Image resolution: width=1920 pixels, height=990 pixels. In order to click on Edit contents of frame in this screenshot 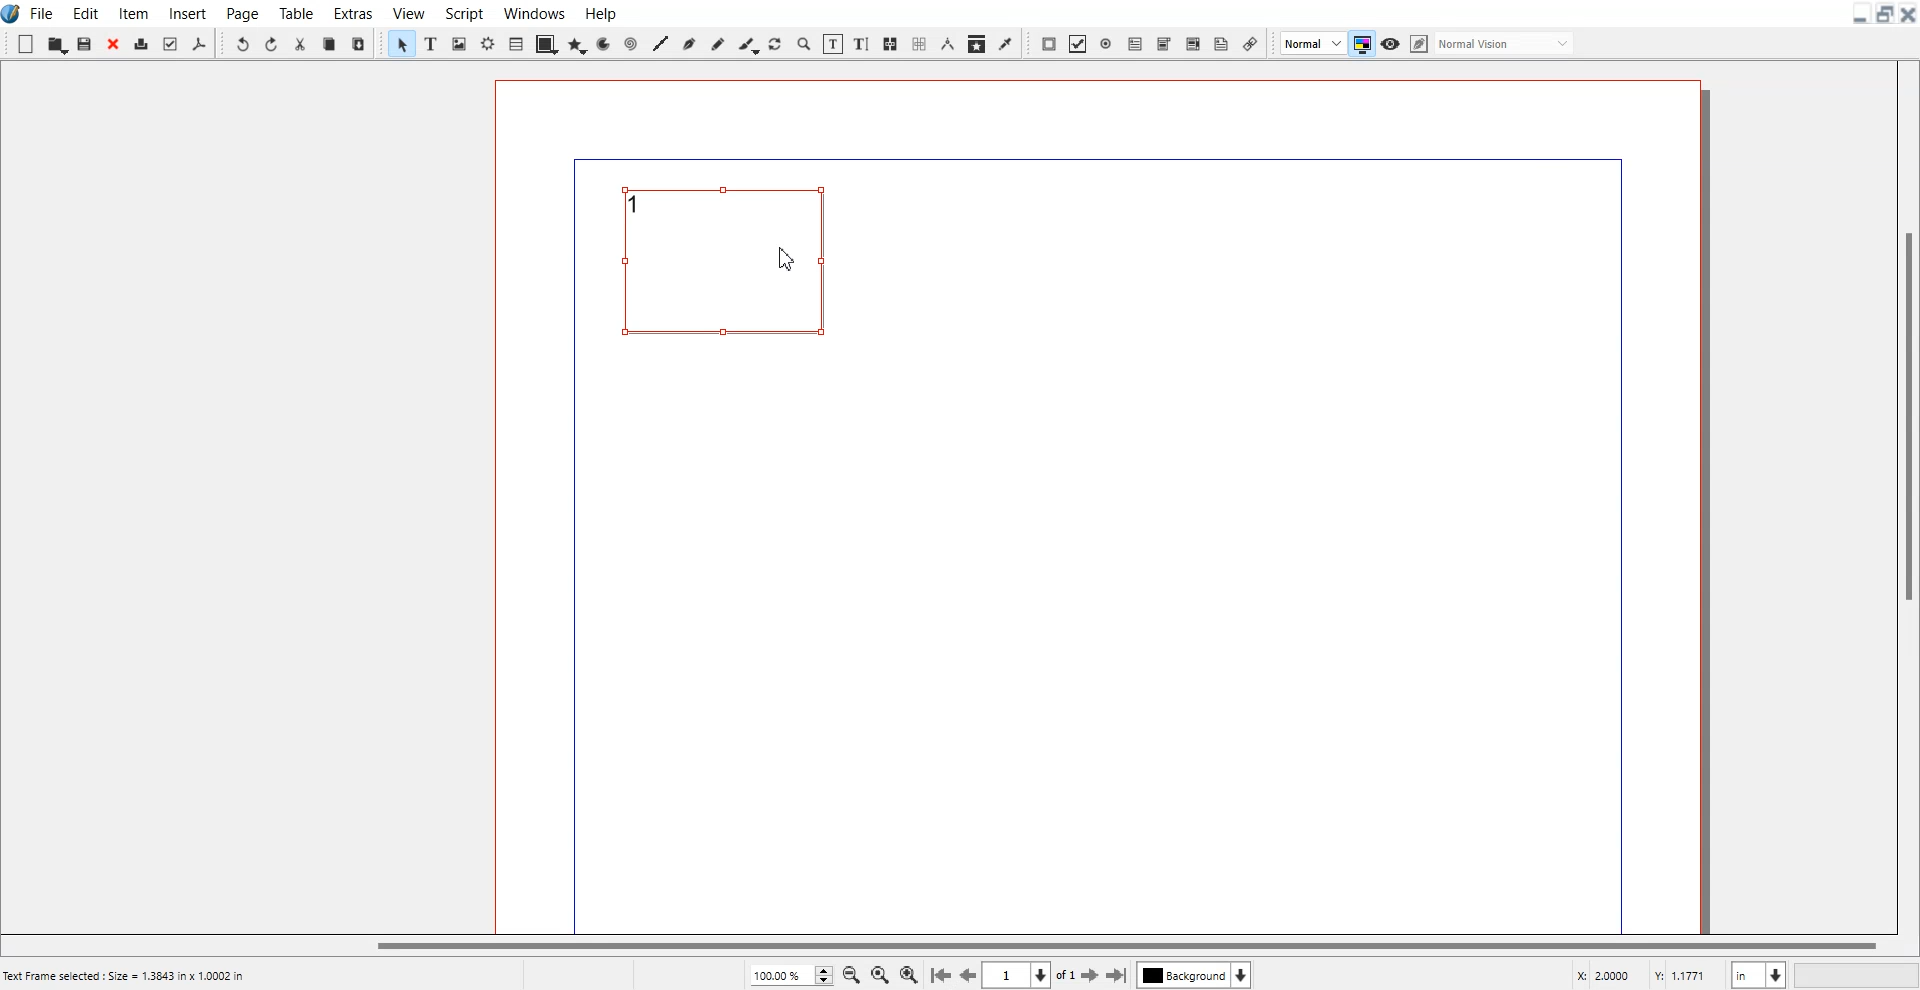, I will do `click(834, 44)`.